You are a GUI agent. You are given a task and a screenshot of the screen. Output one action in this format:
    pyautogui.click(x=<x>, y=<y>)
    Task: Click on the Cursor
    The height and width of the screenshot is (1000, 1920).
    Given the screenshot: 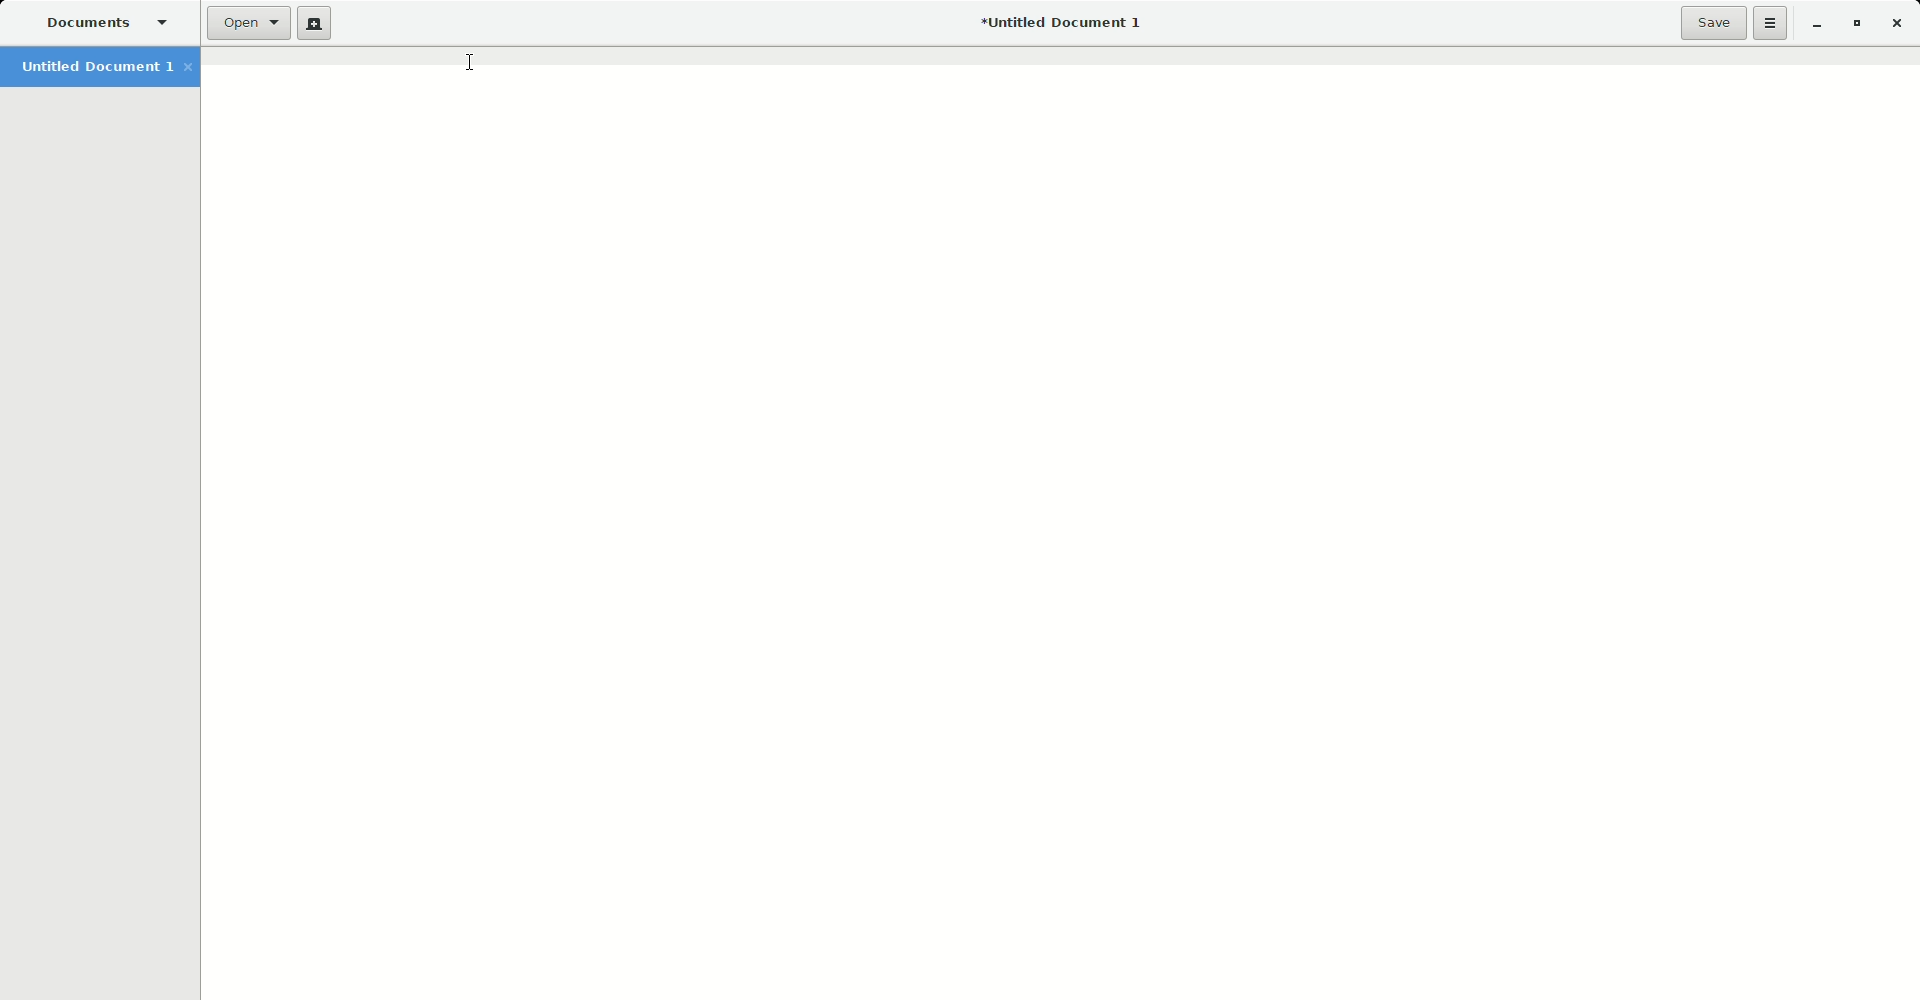 What is the action you would take?
    pyautogui.click(x=466, y=60)
    